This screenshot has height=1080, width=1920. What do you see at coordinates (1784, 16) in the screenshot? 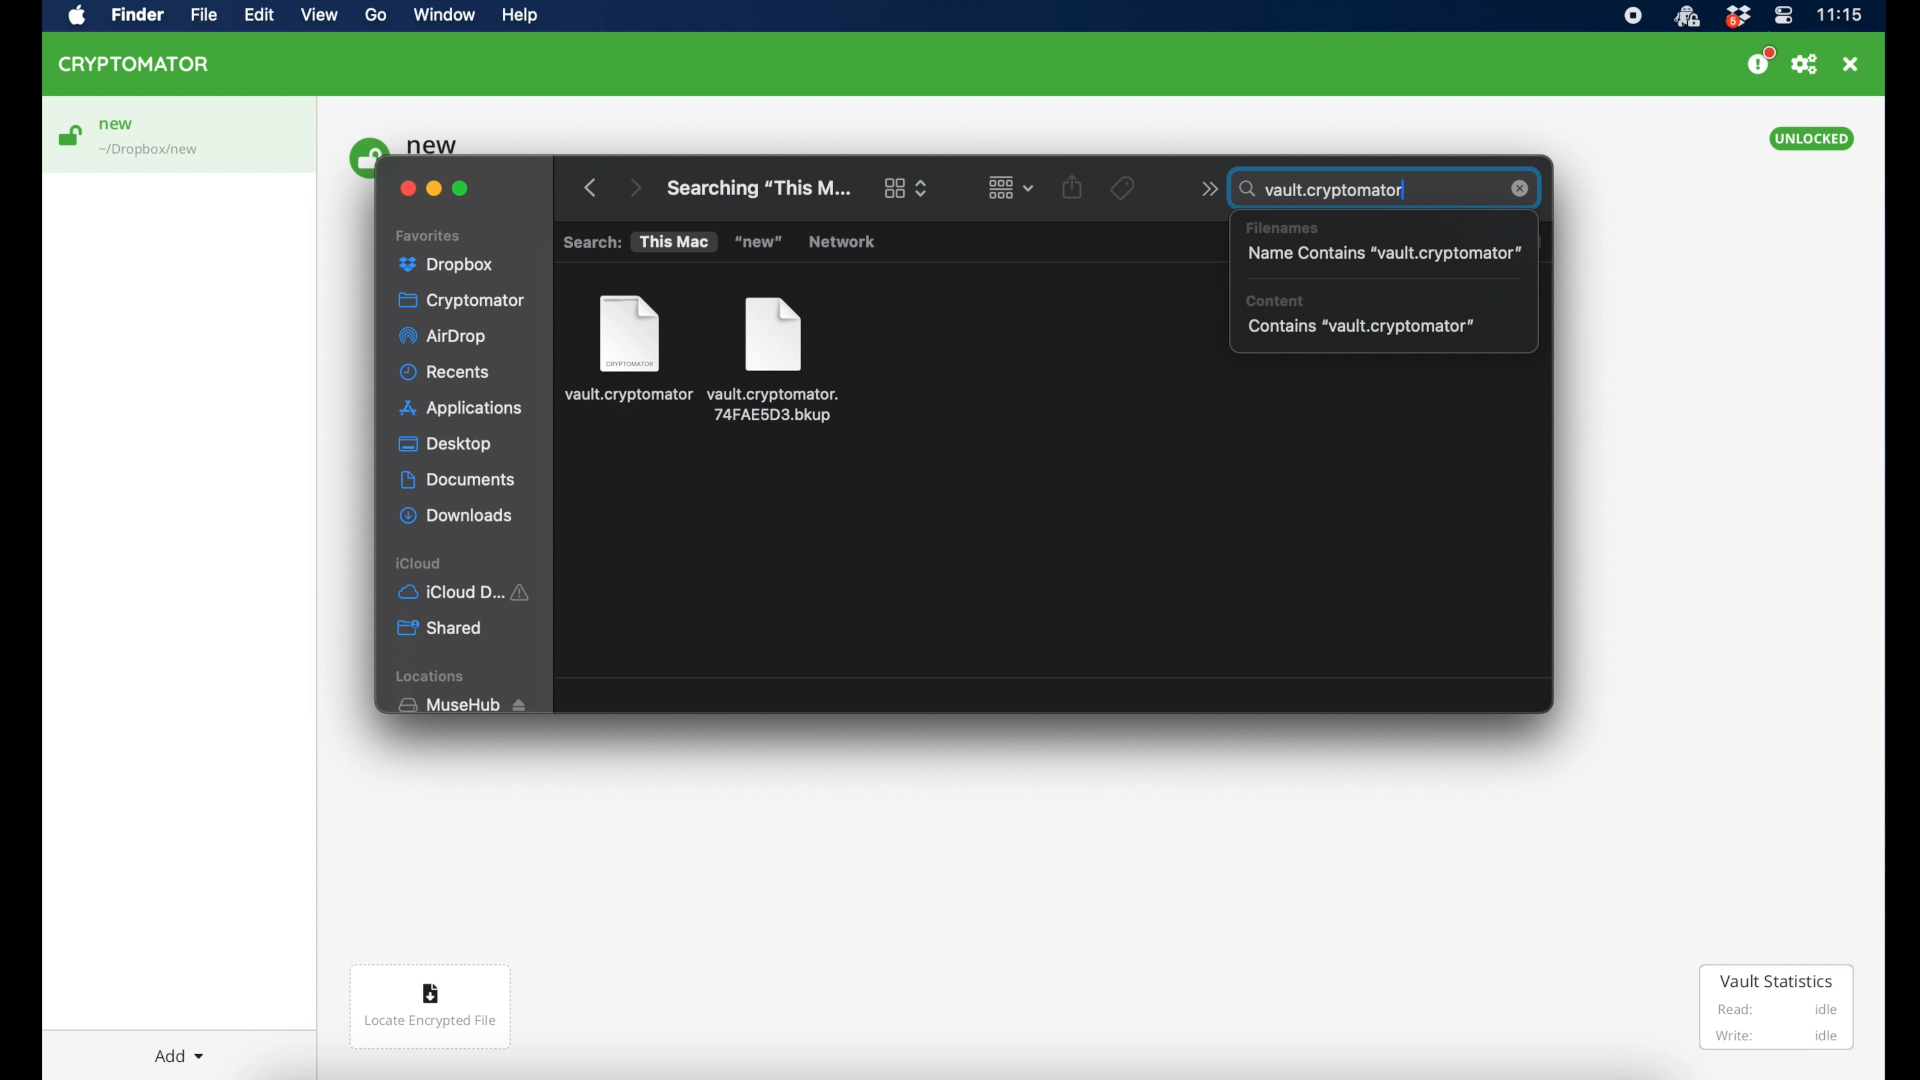
I see `control center` at bounding box center [1784, 16].